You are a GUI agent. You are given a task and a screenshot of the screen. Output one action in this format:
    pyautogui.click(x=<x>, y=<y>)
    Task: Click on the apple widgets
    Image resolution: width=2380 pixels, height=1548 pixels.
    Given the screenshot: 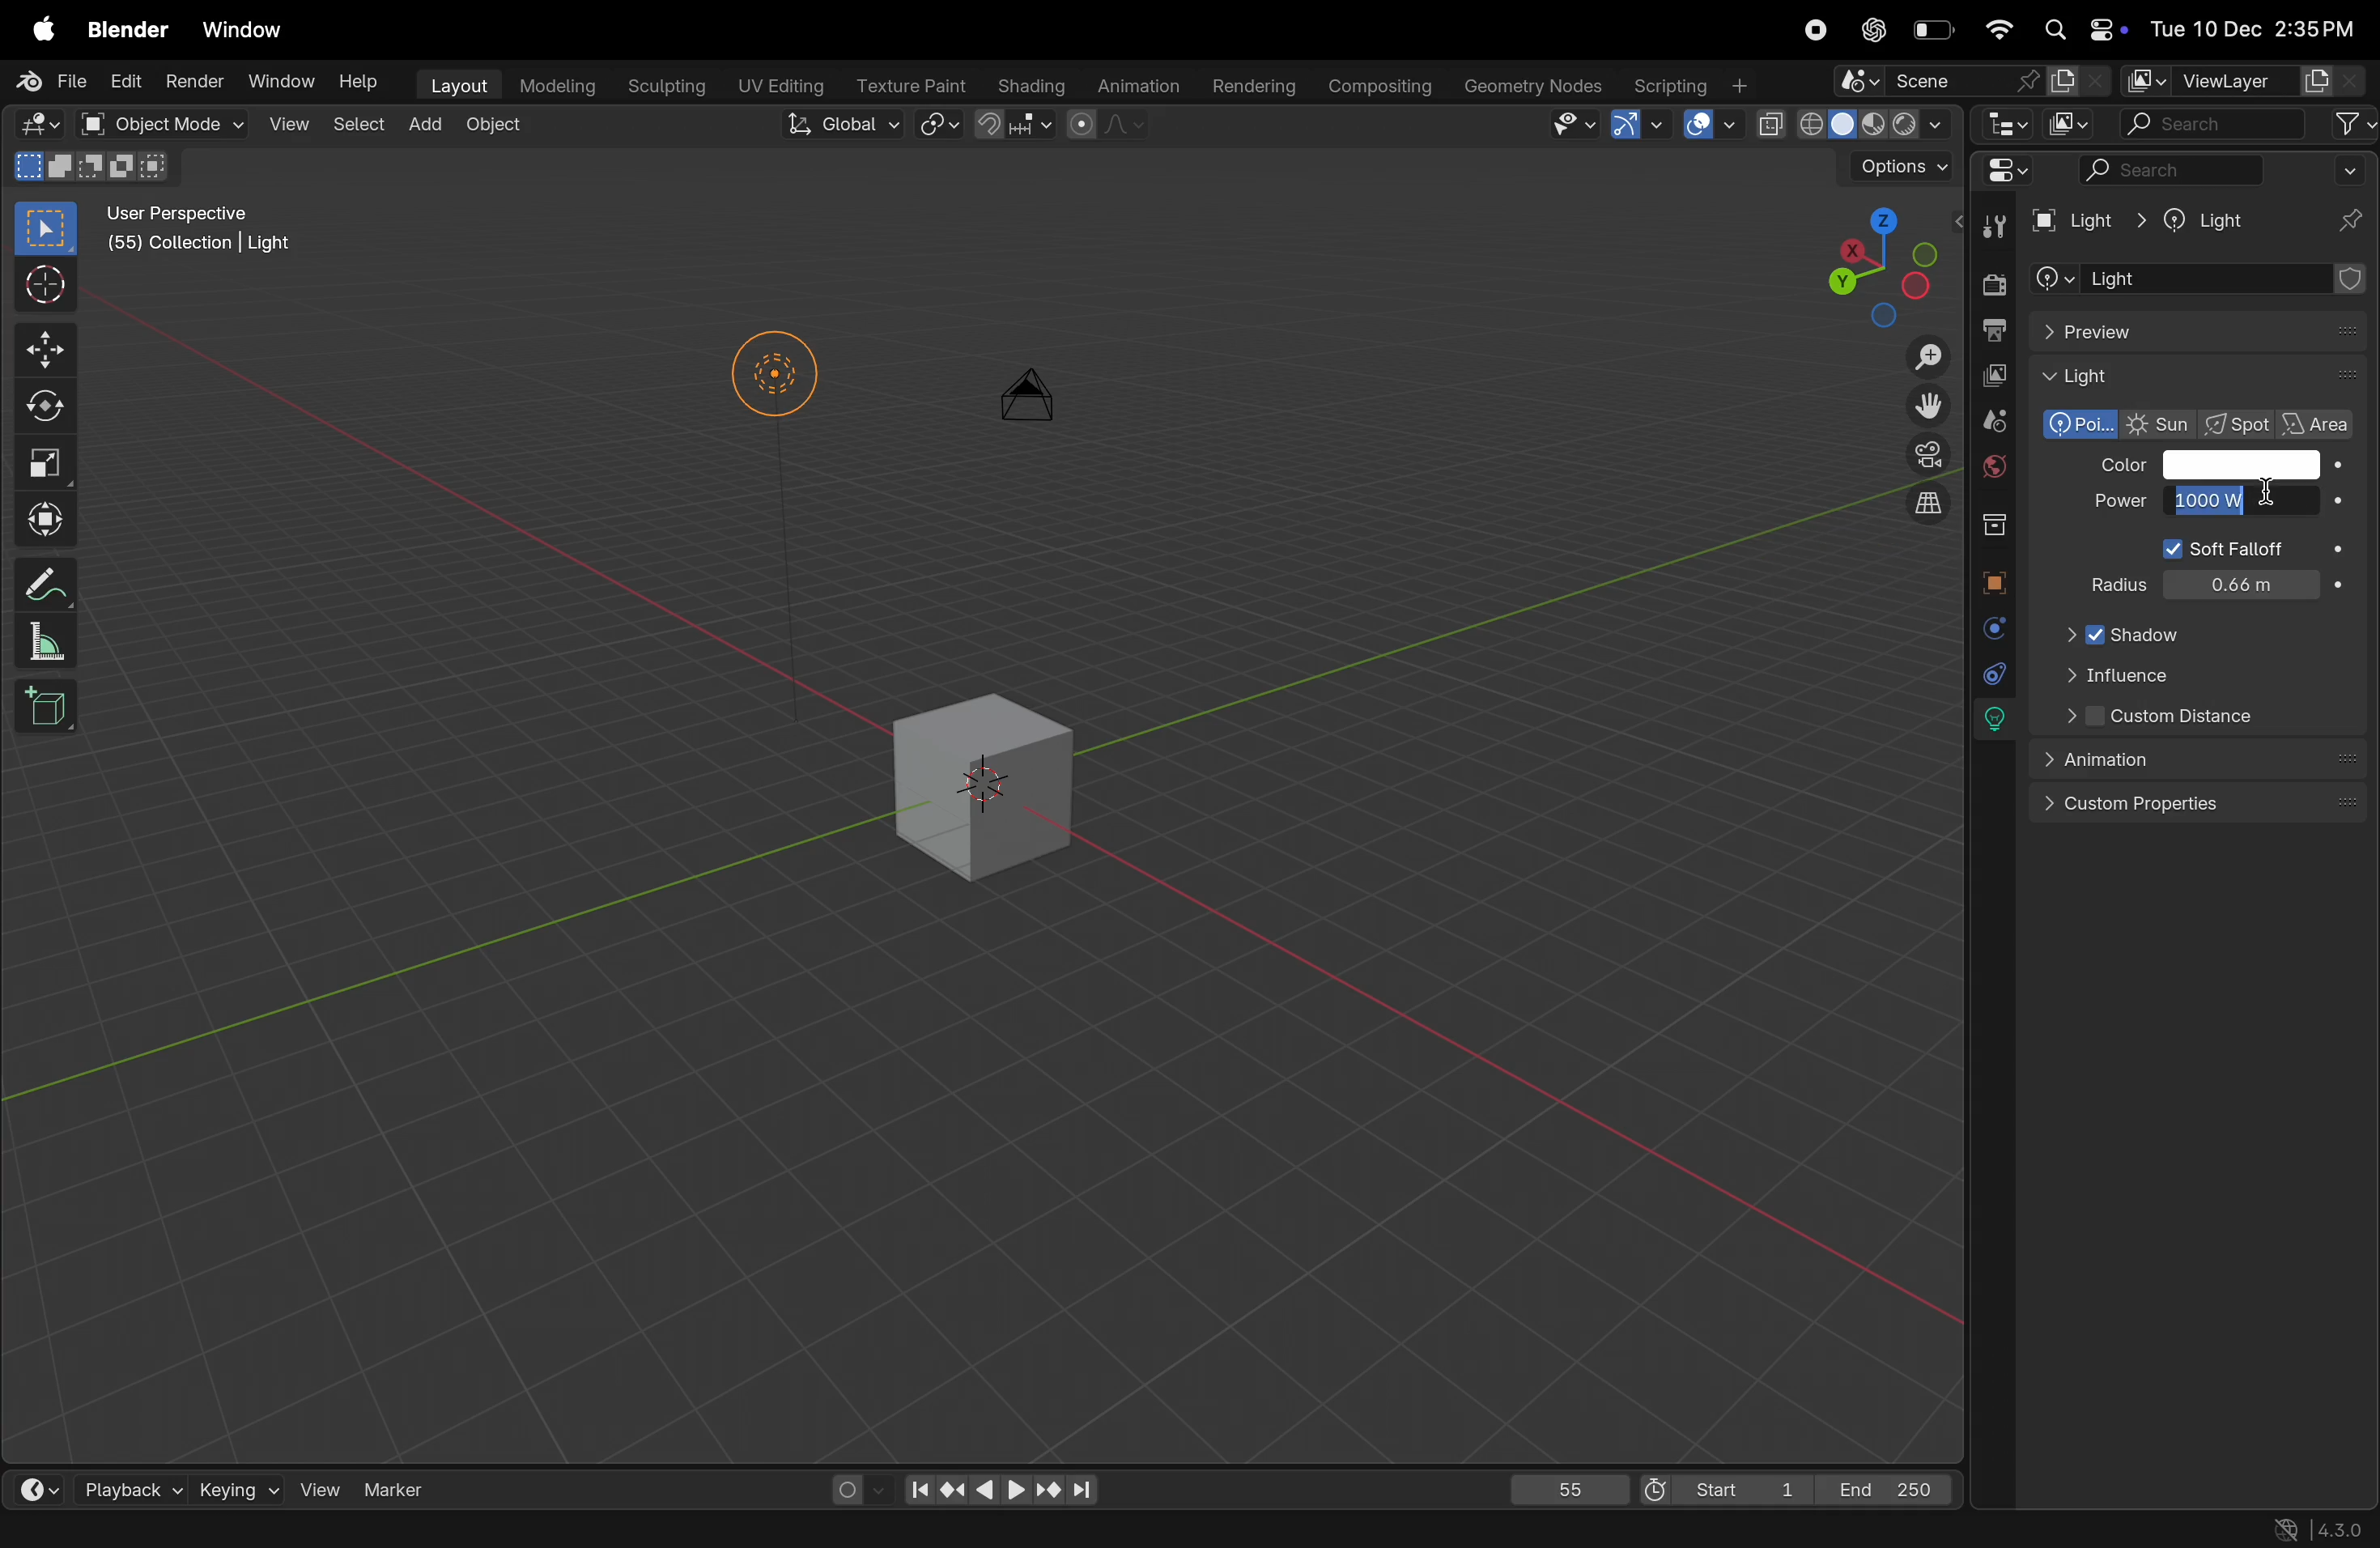 What is the action you would take?
    pyautogui.click(x=2080, y=28)
    